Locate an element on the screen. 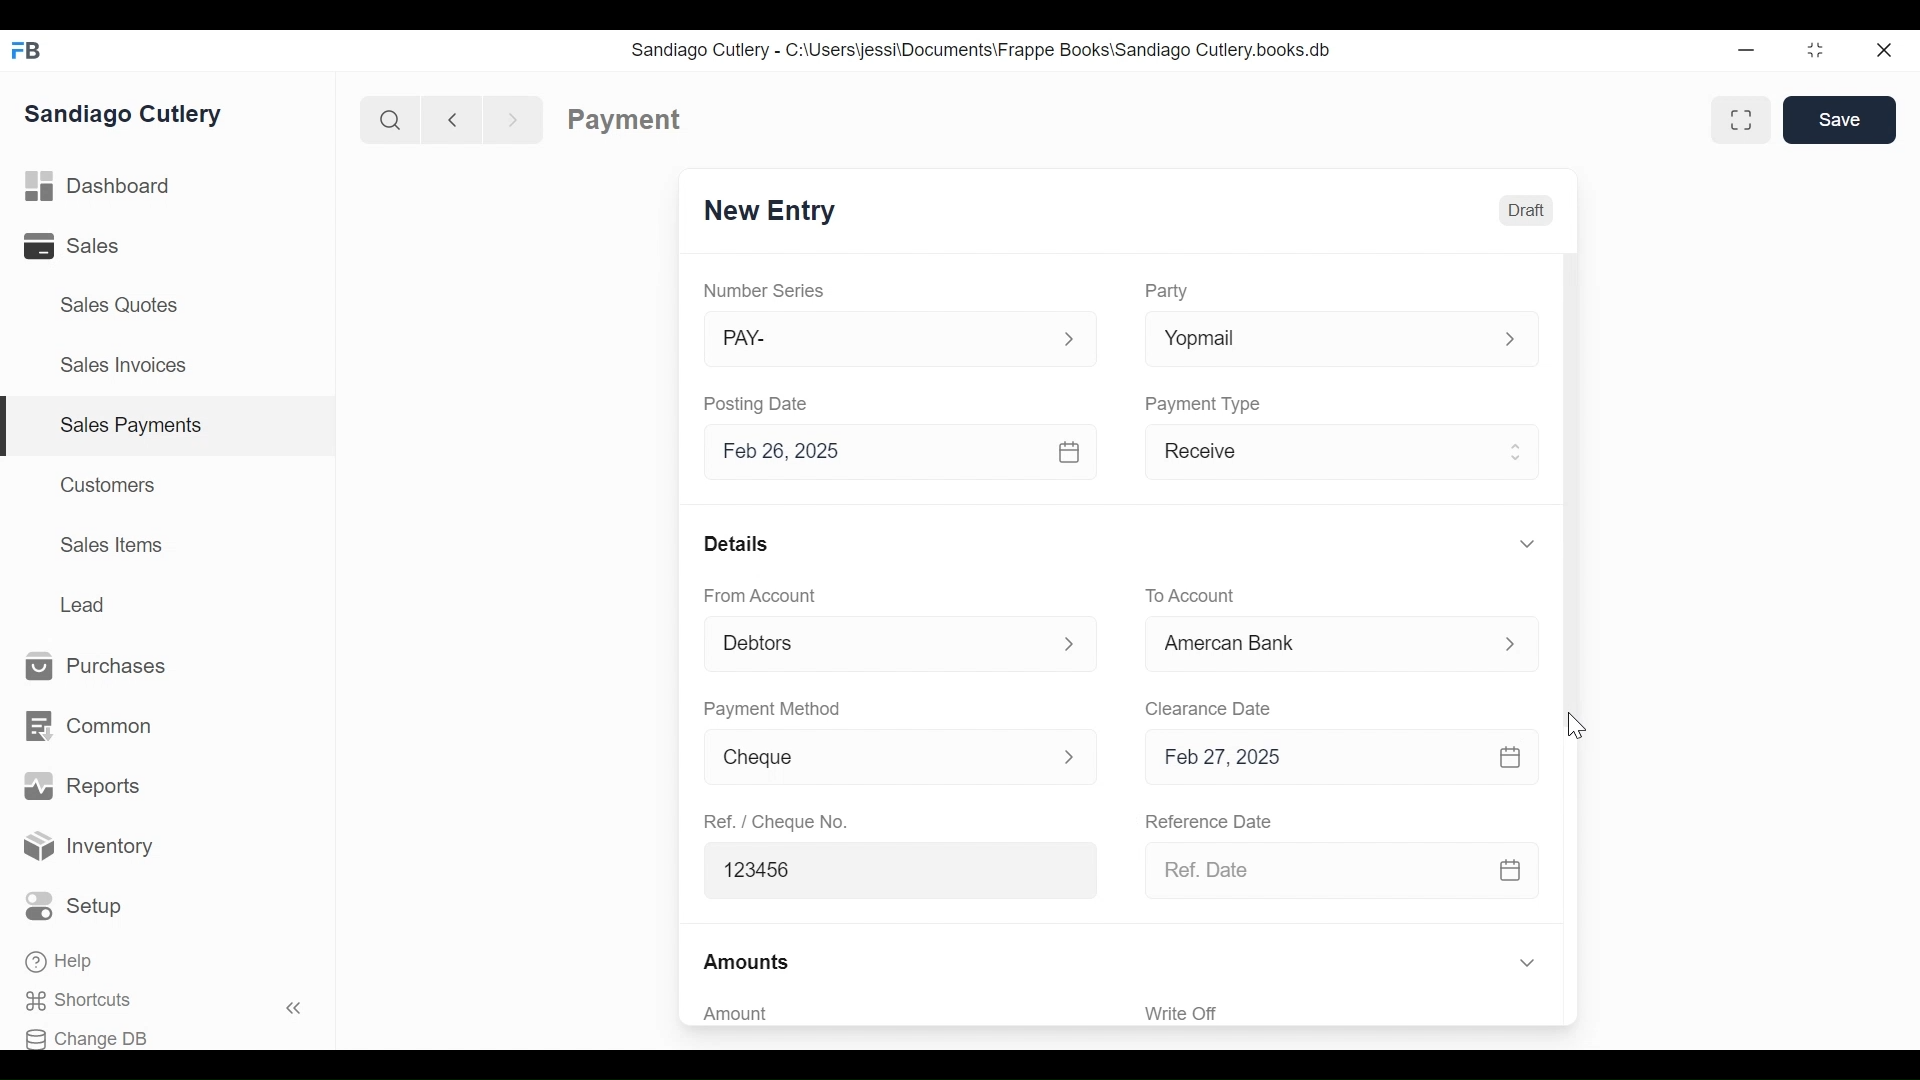 The image size is (1920, 1080). Close  is located at coordinates (1886, 50).